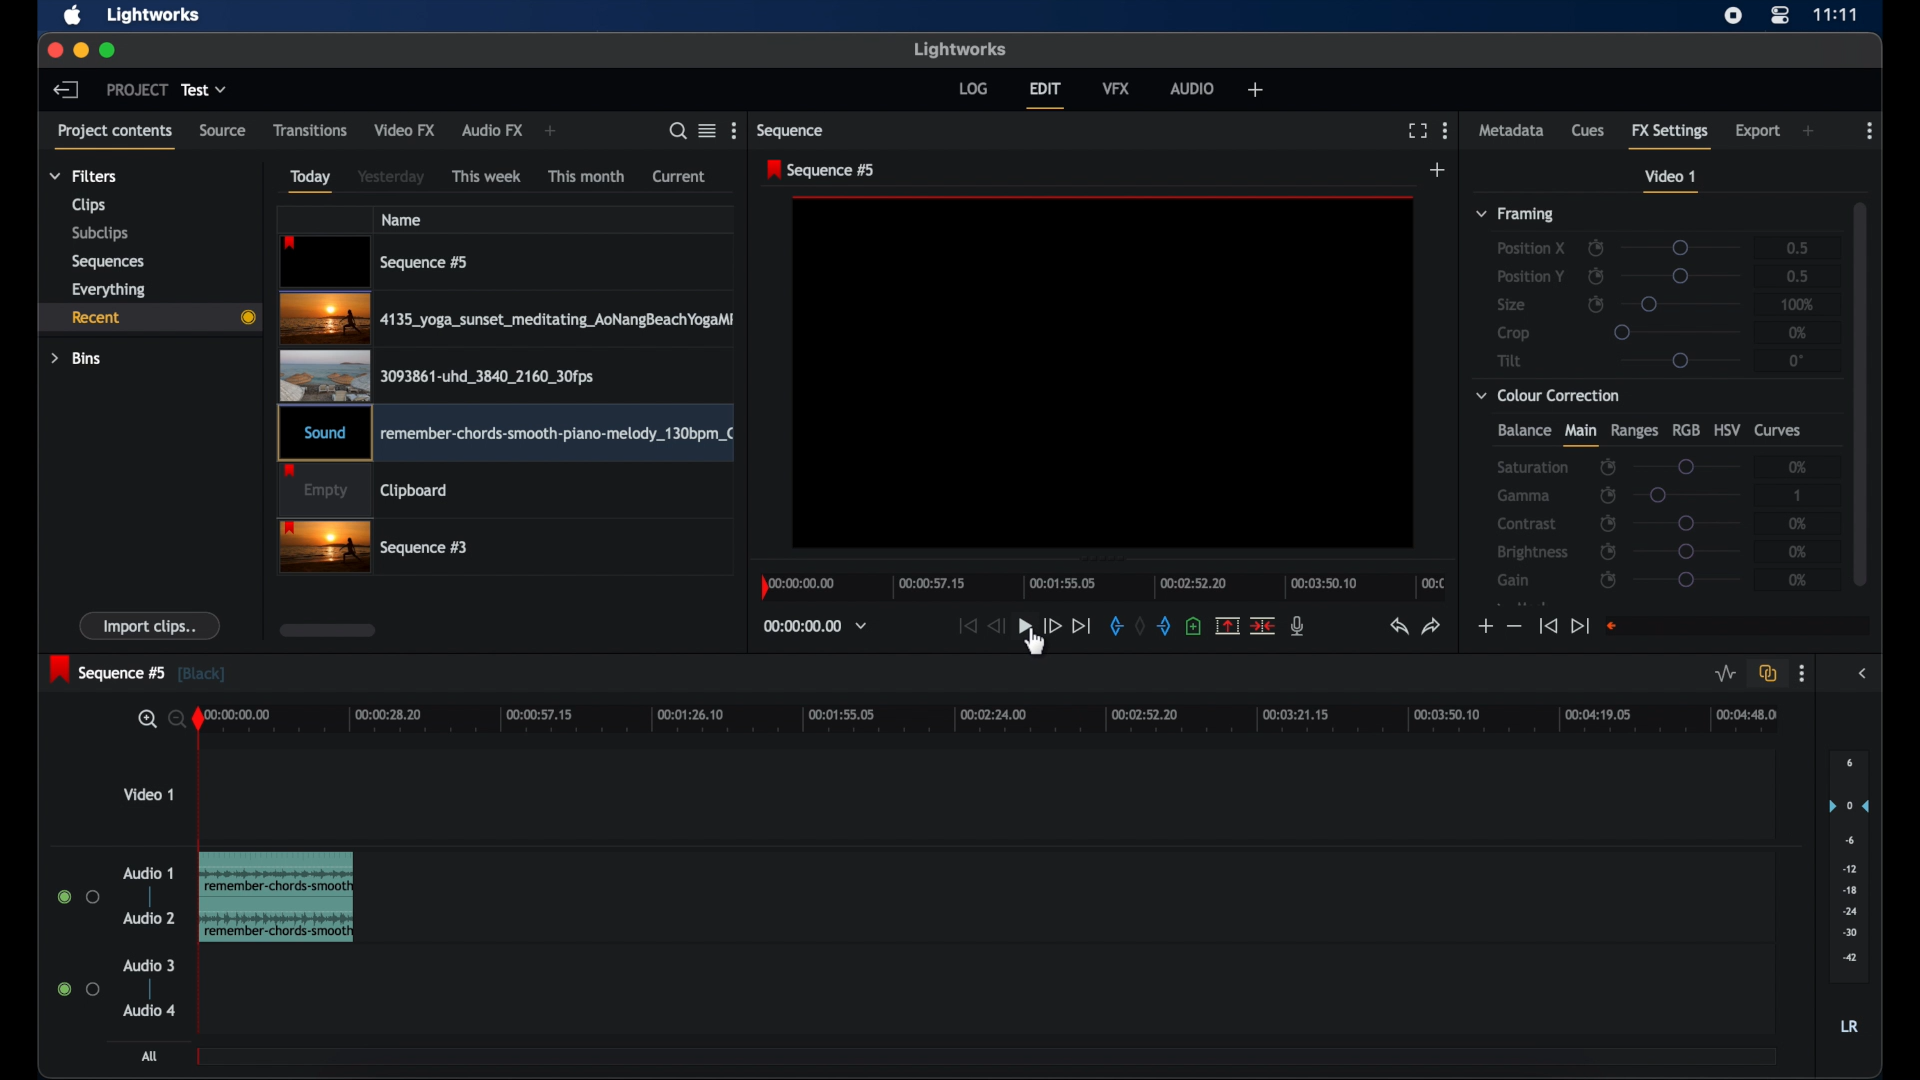 This screenshot has width=1920, height=1080. What do you see at coordinates (1790, 247) in the screenshot?
I see `0.5` at bounding box center [1790, 247].